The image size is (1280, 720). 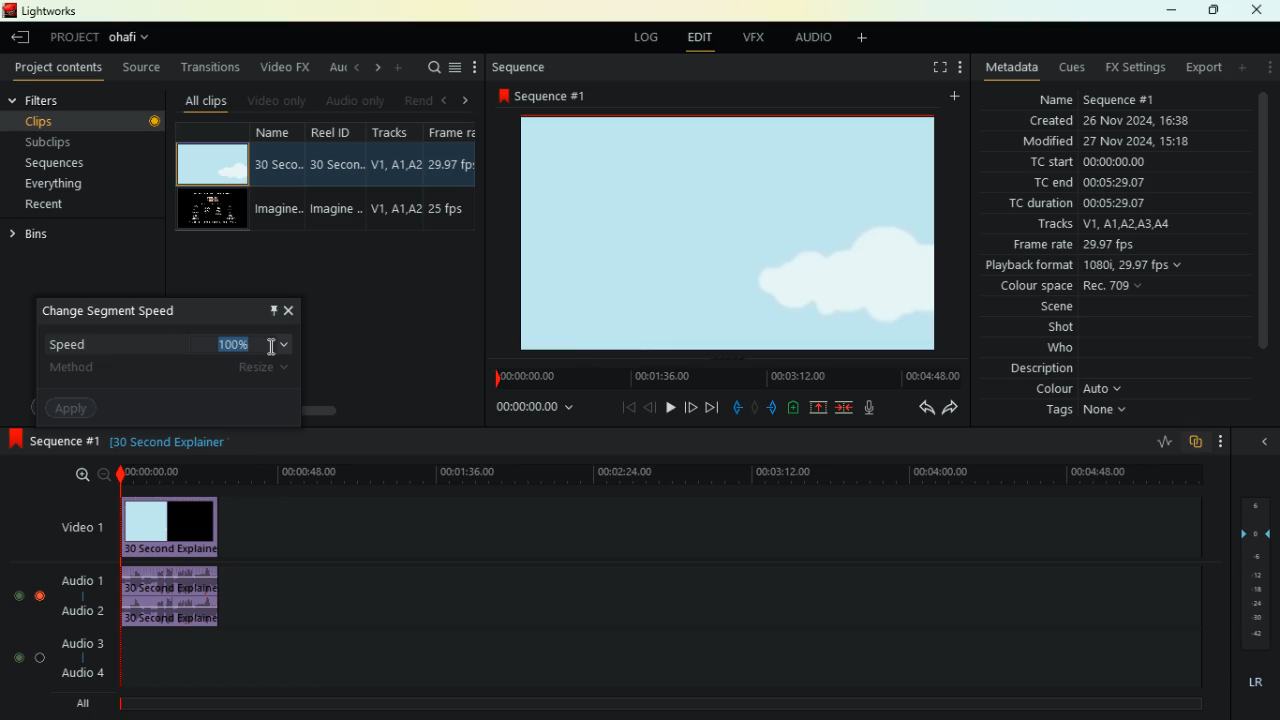 What do you see at coordinates (691, 409) in the screenshot?
I see `forward` at bounding box center [691, 409].